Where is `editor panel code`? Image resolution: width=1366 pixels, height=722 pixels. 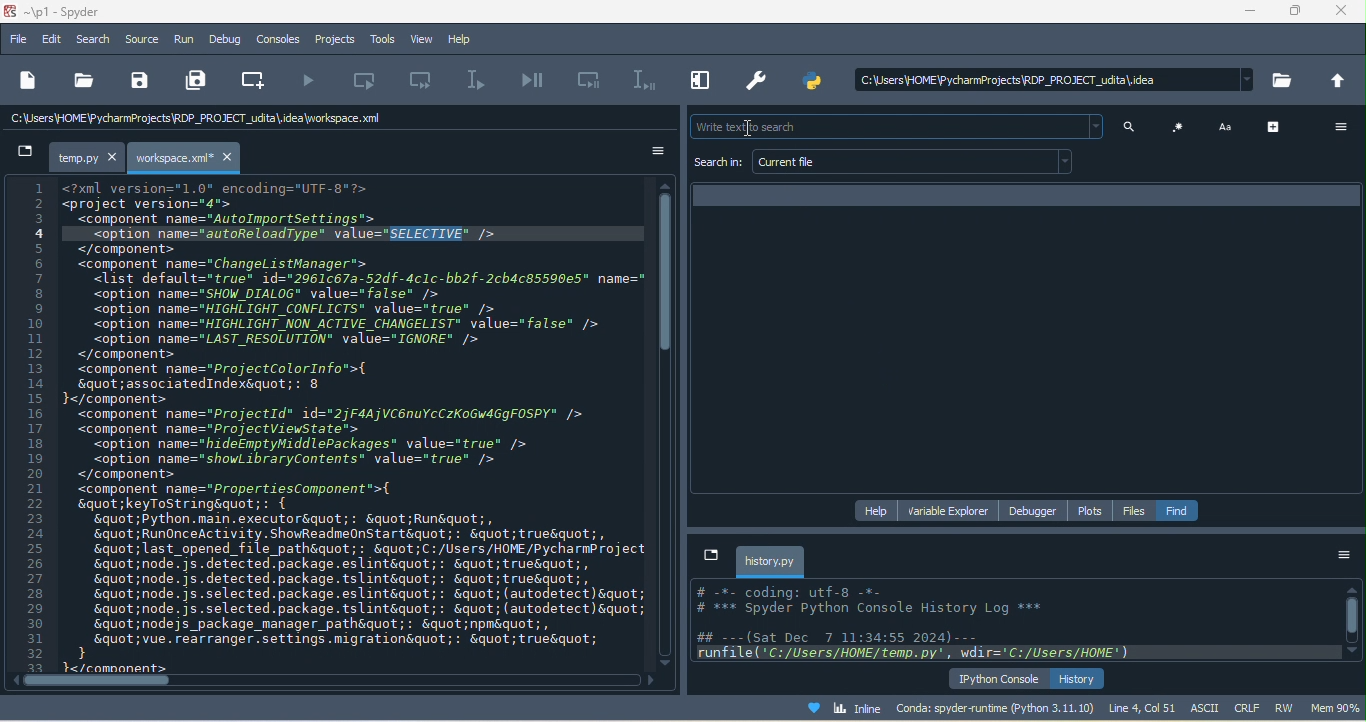 editor panel code is located at coordinates (330, 425).